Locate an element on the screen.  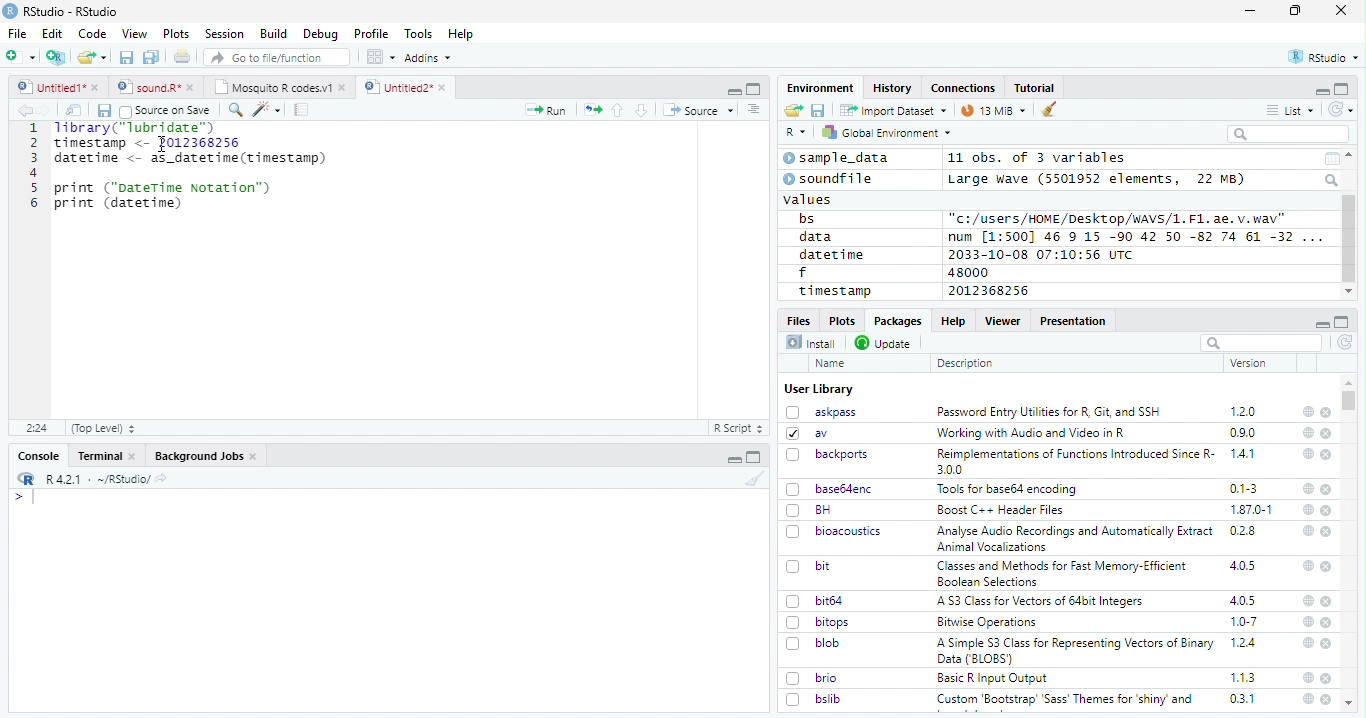
askpass is located at coordinates (820, 412).